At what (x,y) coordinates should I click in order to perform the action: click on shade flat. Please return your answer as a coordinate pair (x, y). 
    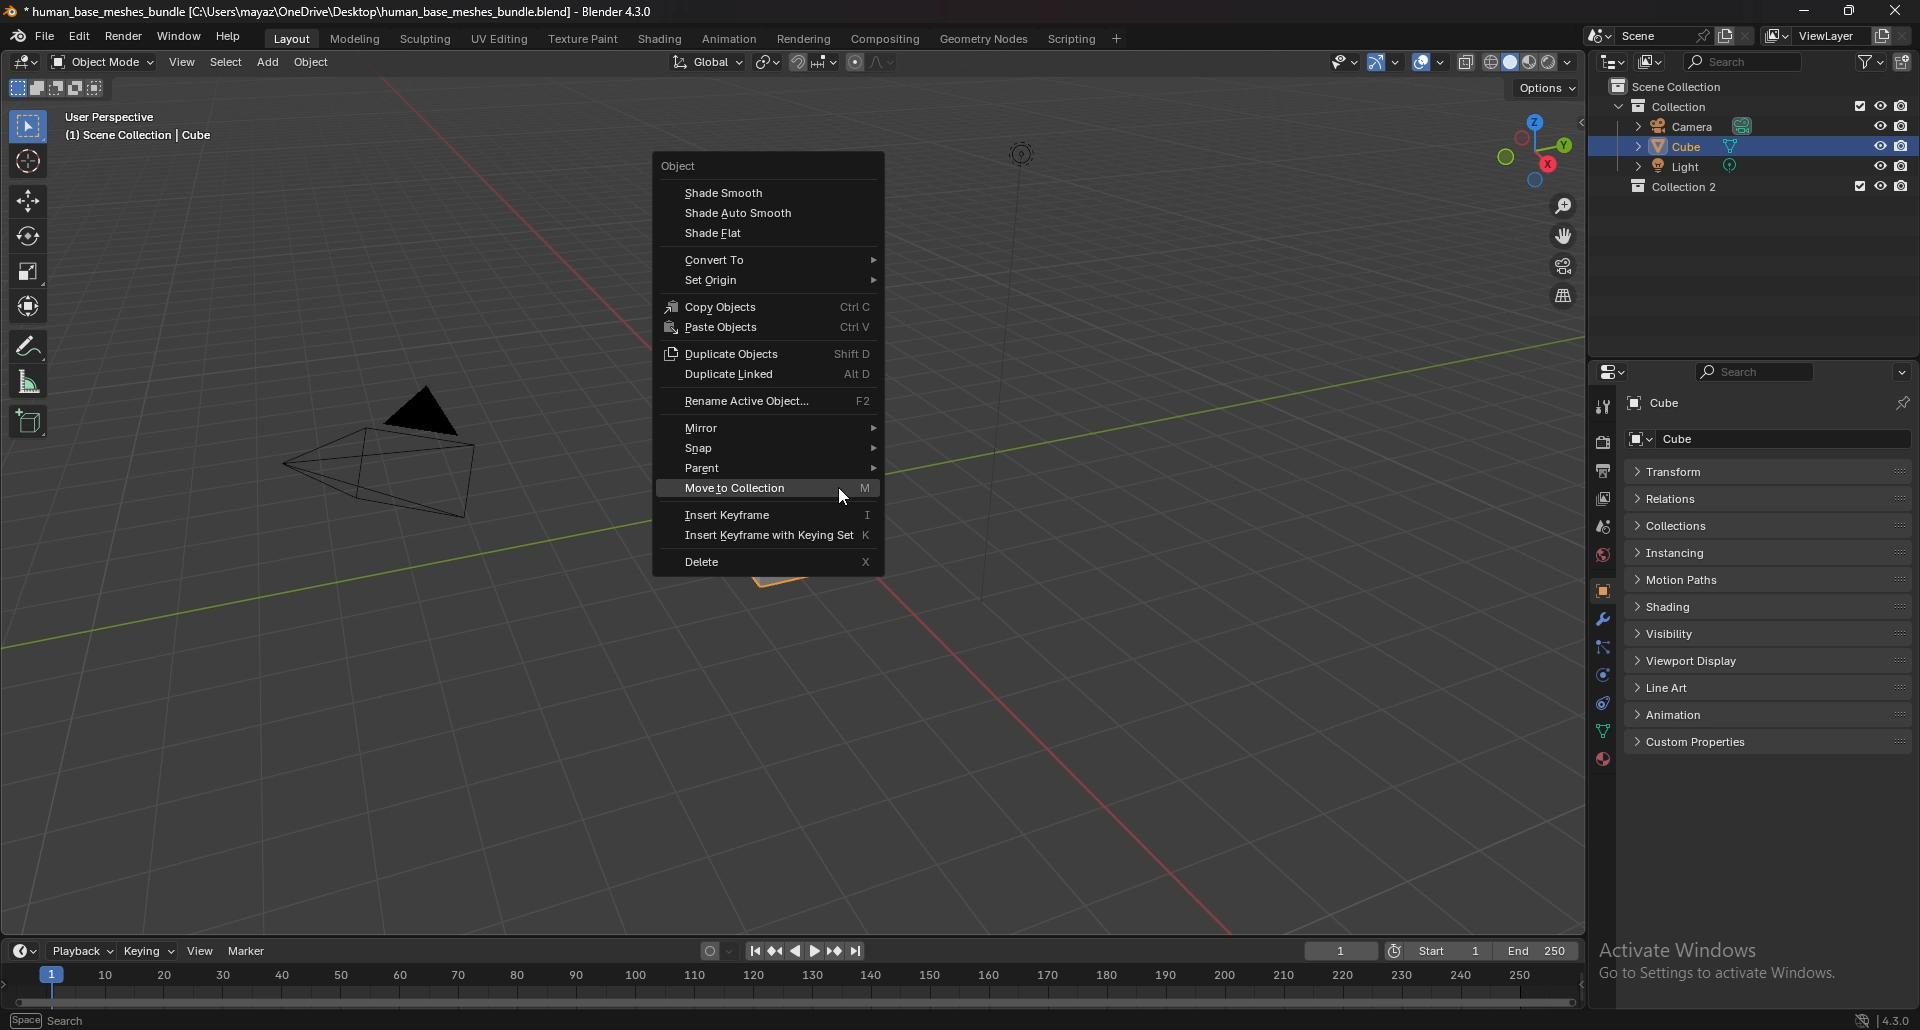
    Looking at the image, I should click on (770, 232).